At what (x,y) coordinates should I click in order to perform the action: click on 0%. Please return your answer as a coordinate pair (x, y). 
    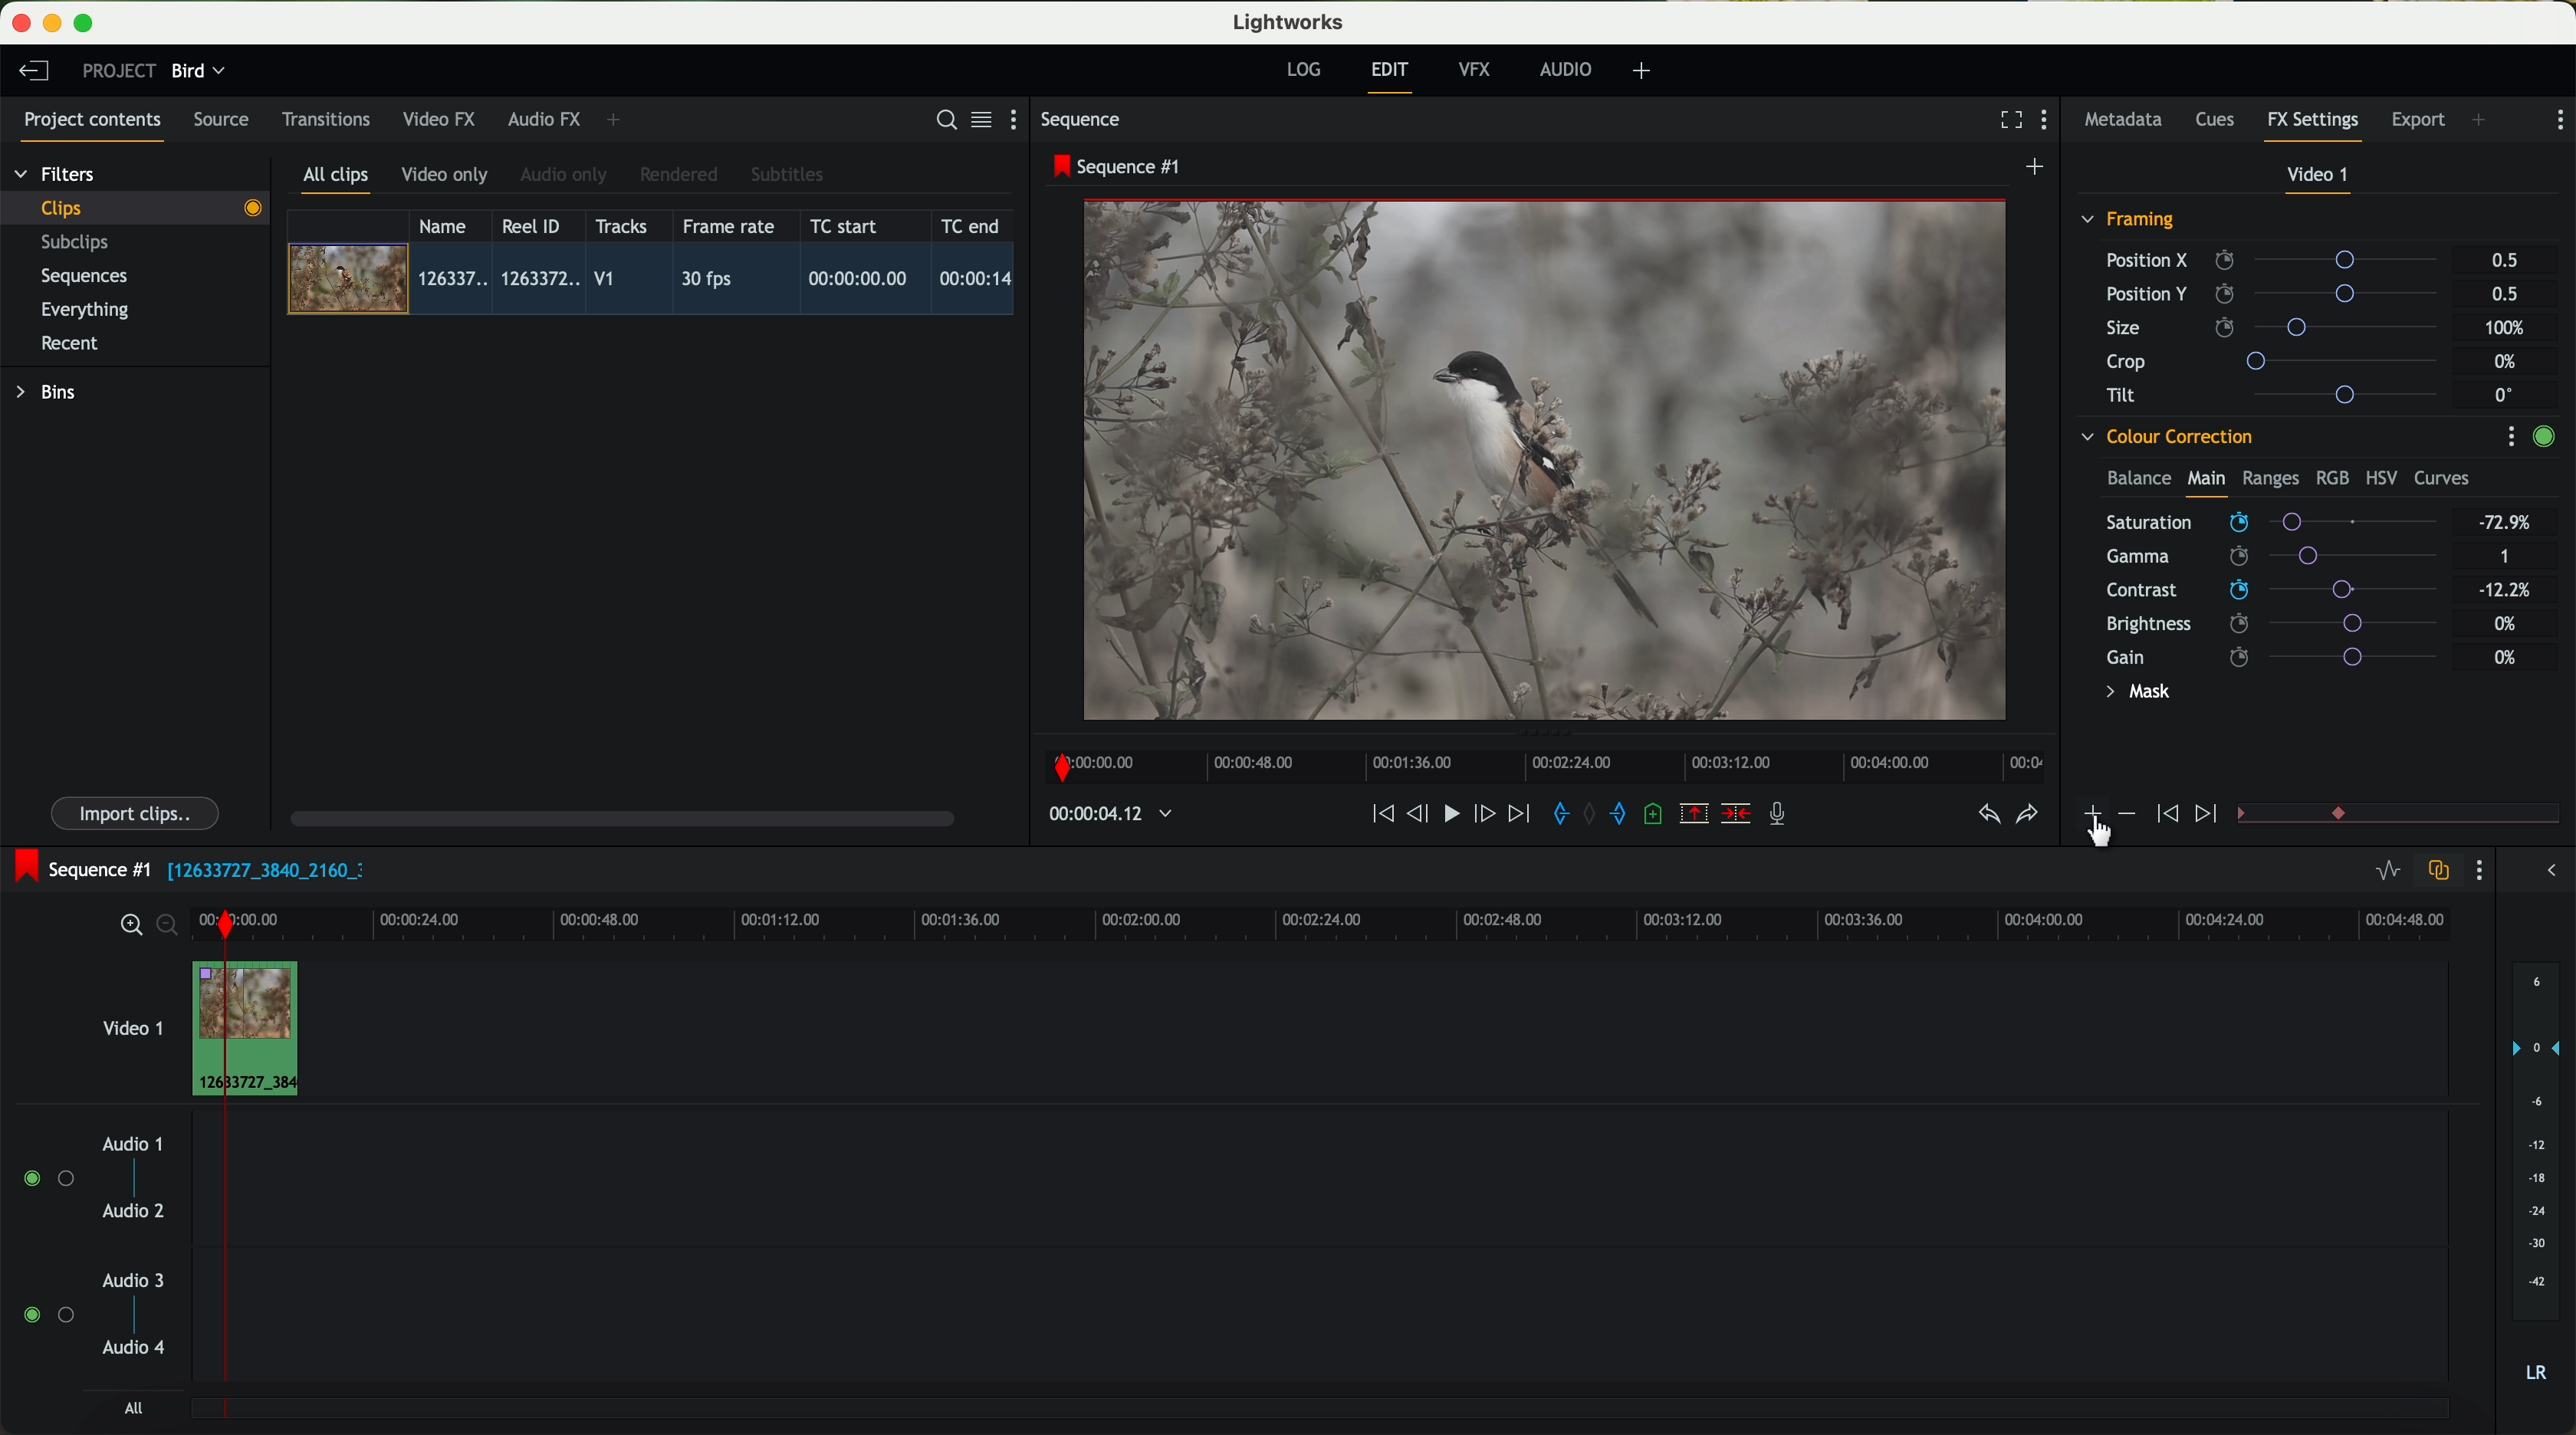
    Looking at the image, I should click on (2508, 362).